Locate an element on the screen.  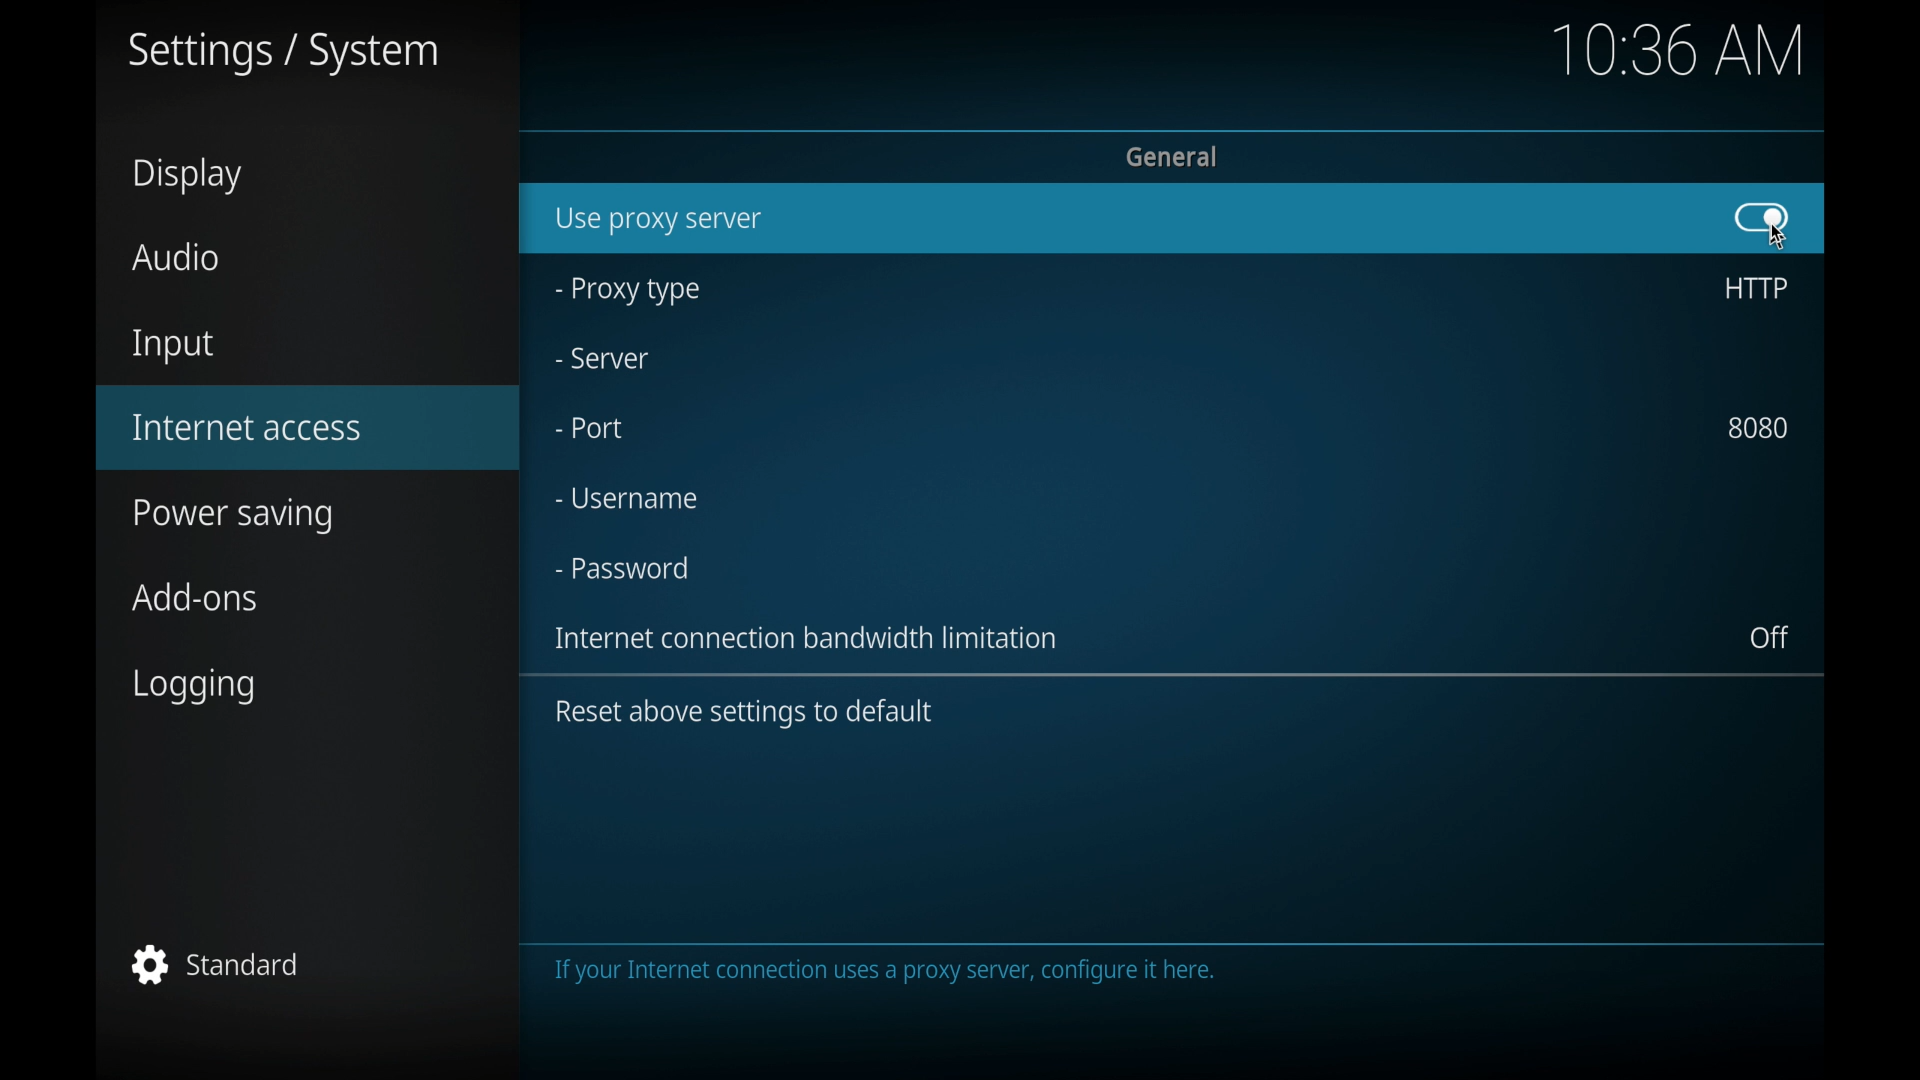
logging is located at coordinates (196, 687).